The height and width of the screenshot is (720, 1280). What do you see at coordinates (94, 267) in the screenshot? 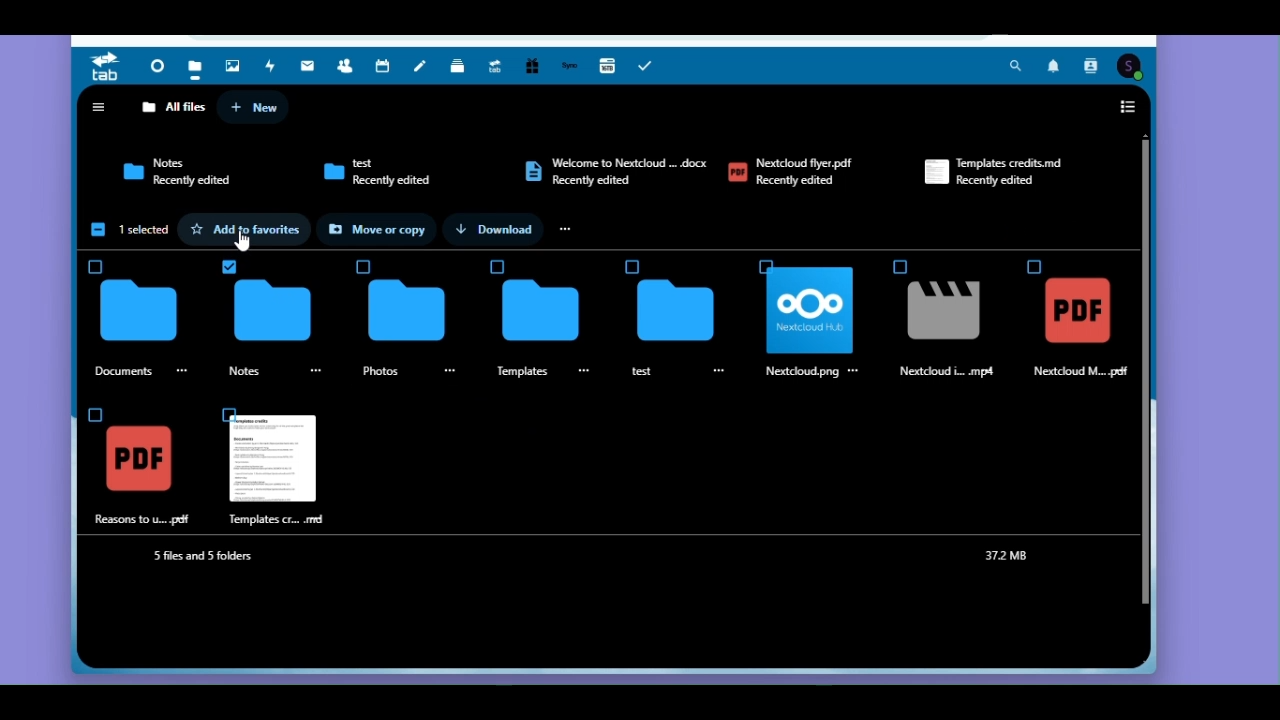
I see `Check Box` at bounding box center [94, 267].